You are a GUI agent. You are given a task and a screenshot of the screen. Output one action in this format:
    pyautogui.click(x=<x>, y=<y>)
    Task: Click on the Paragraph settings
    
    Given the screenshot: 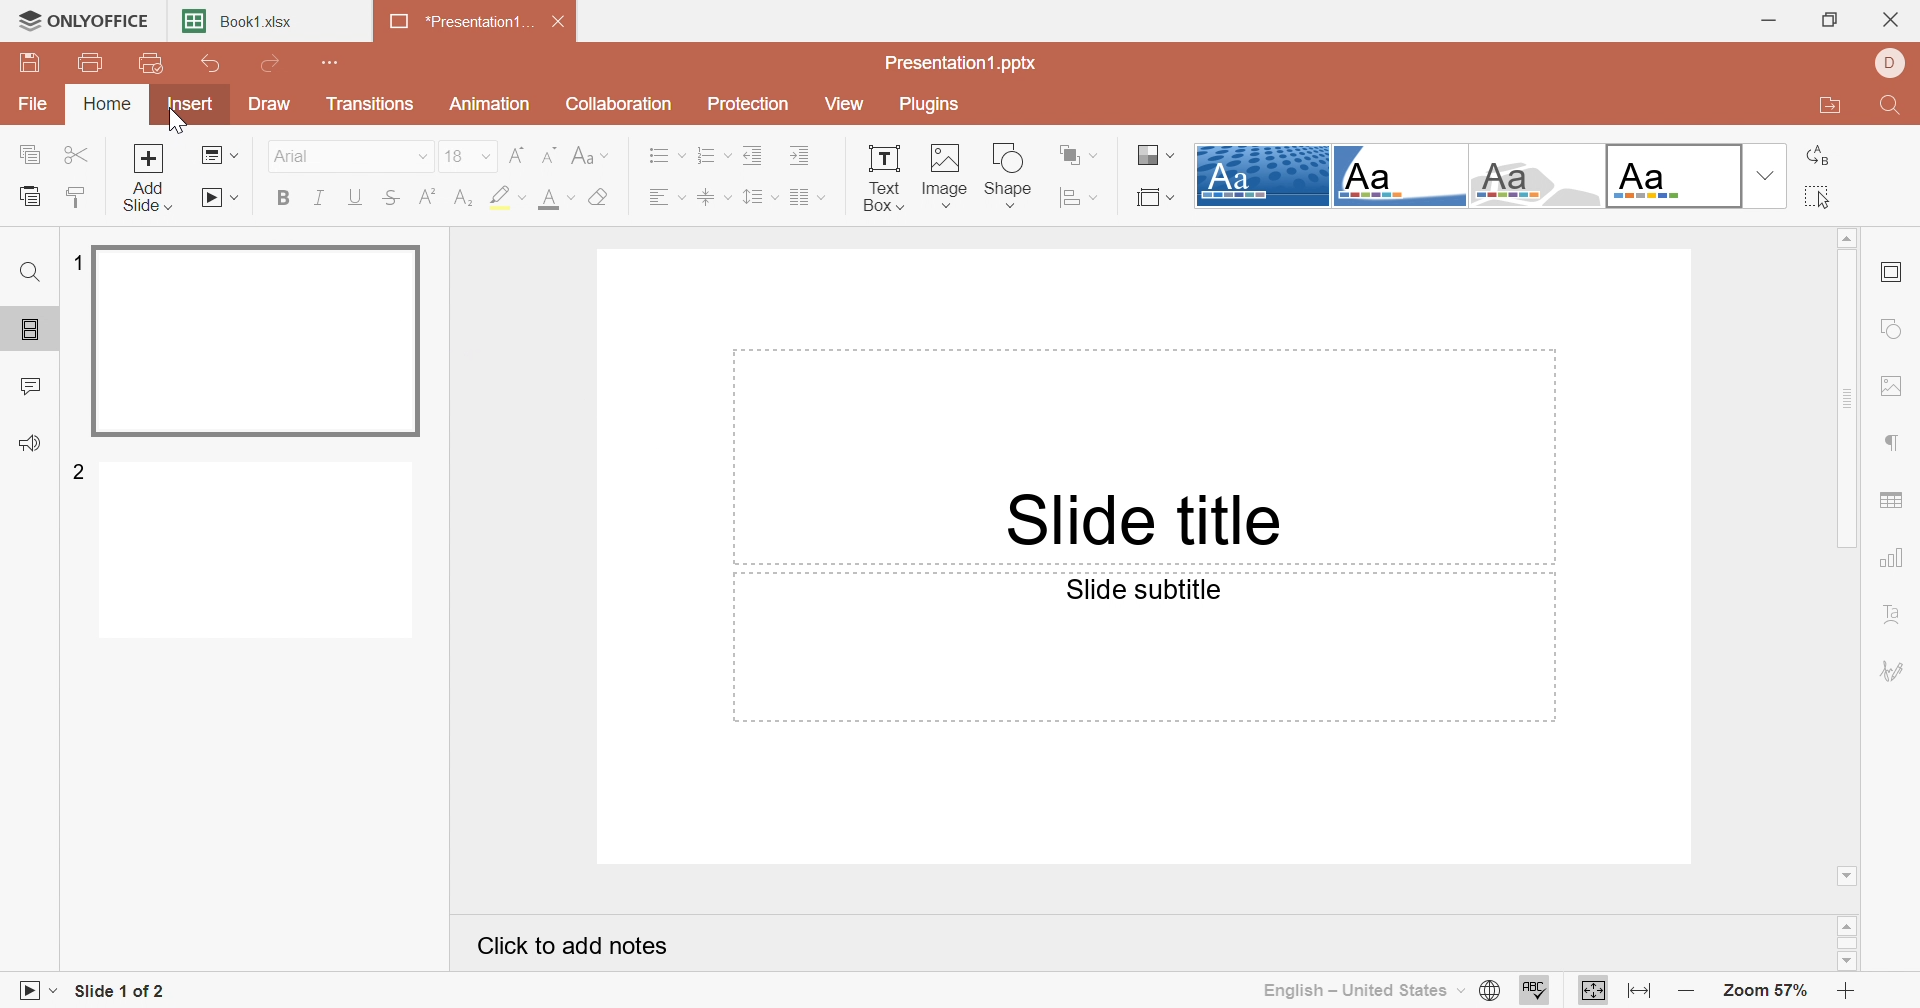 What is the action you would take?
    pyautogui.click(x=1894, y=444)
    